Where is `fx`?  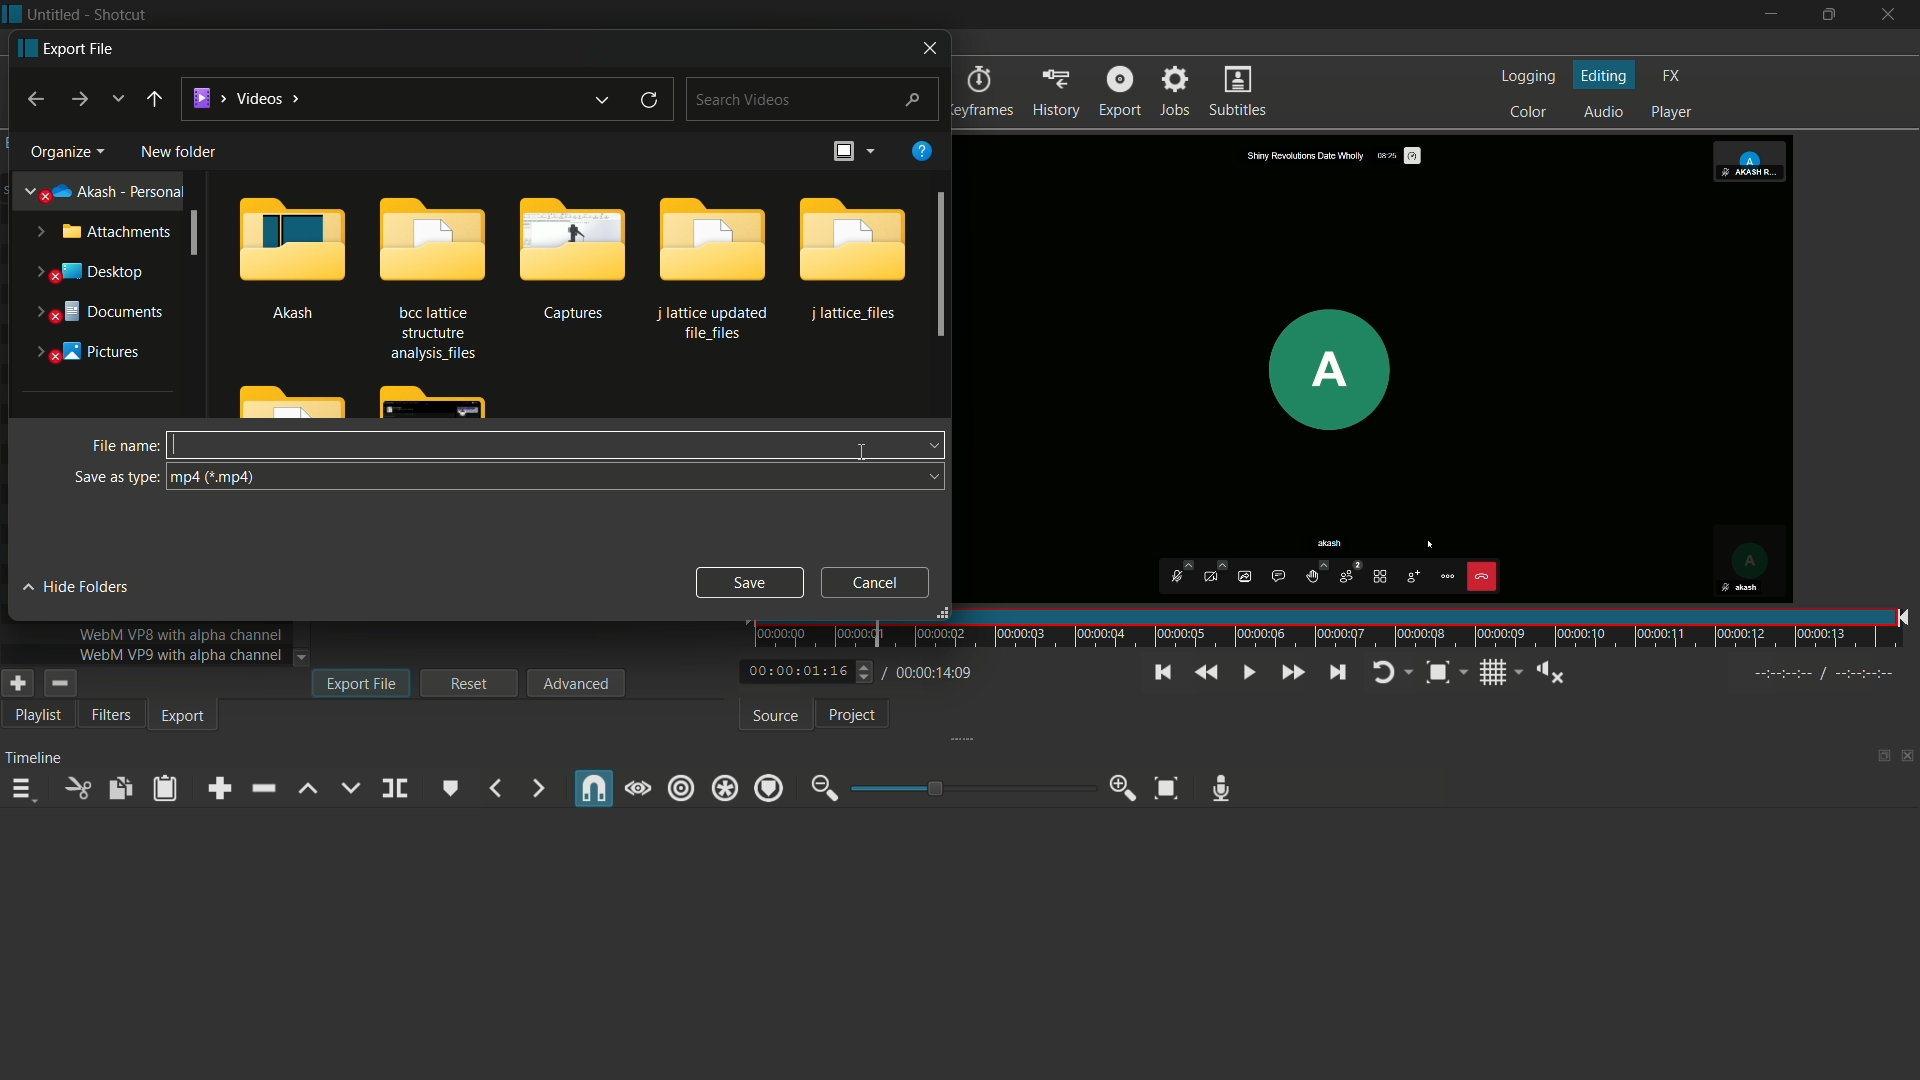 fx is located at coordinates (1672, 76).